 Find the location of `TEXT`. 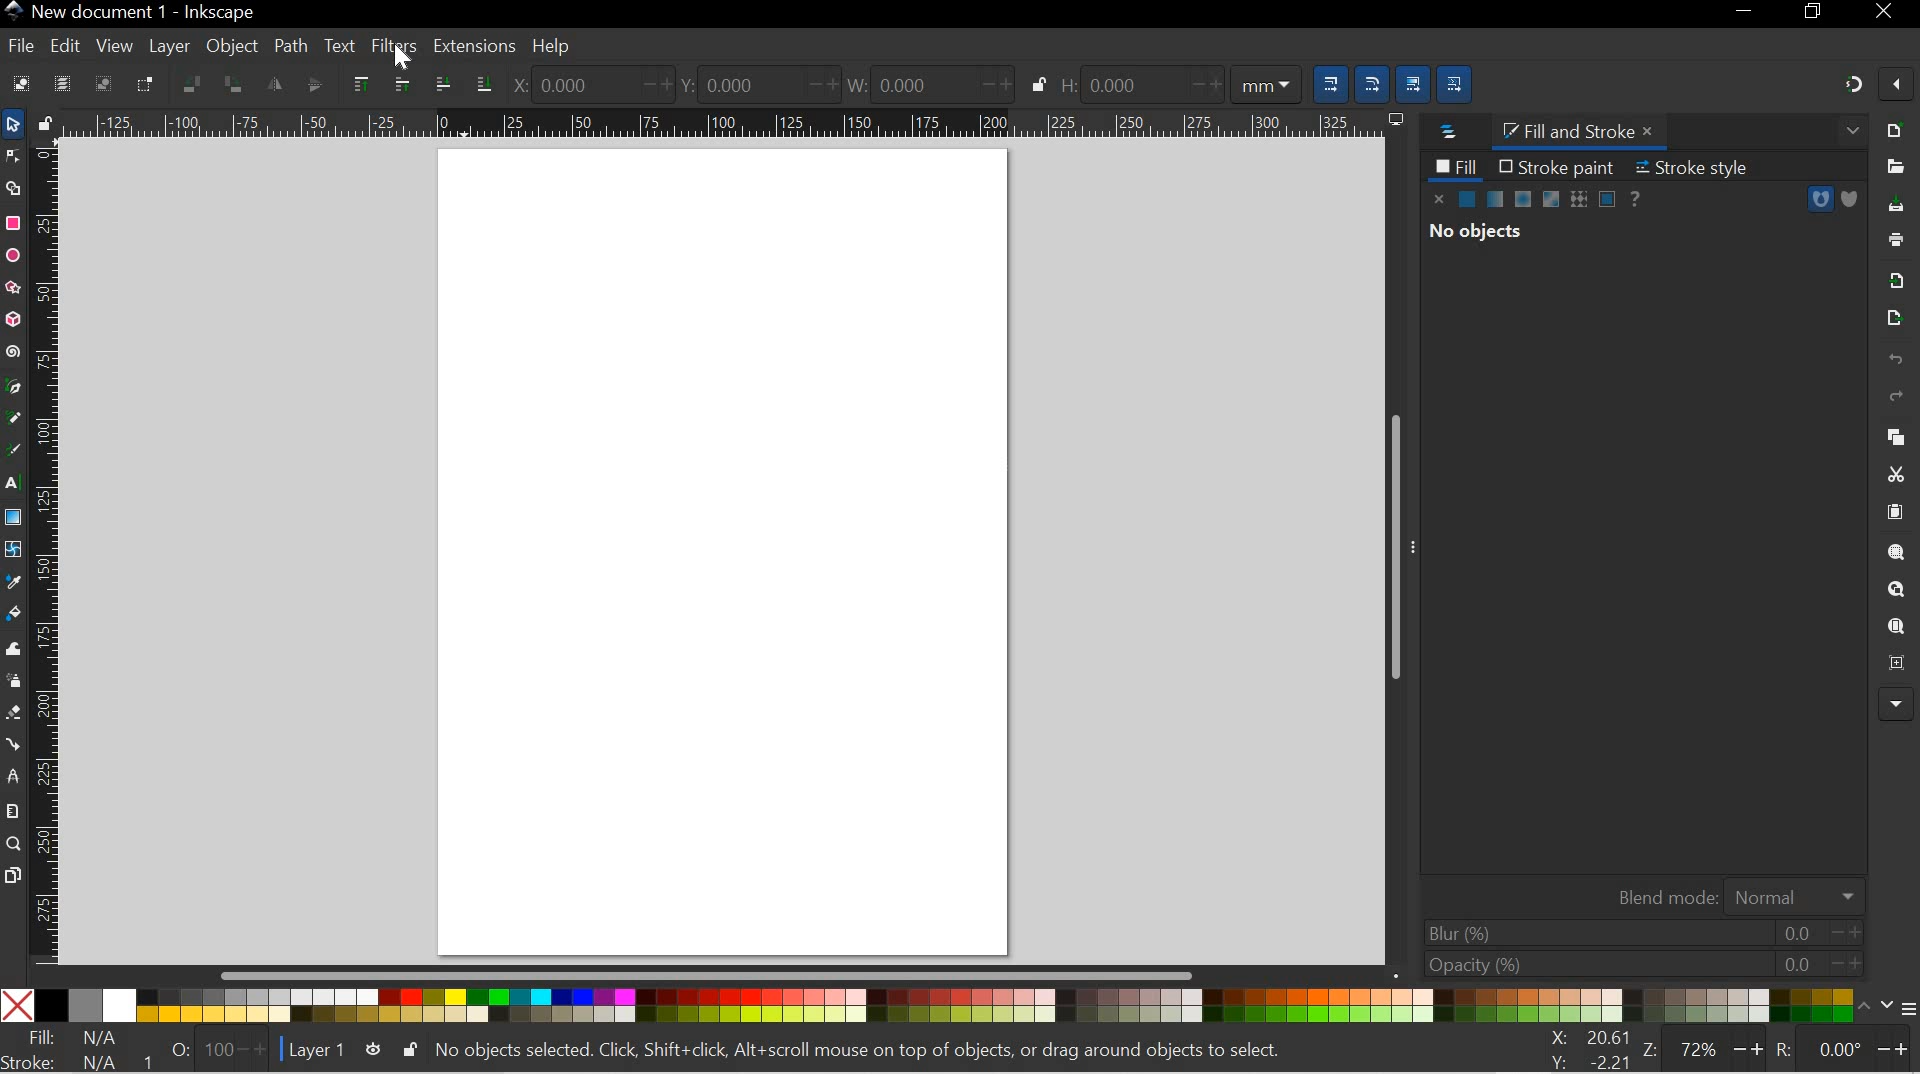

TEXT is located at coordinates (340, 44).